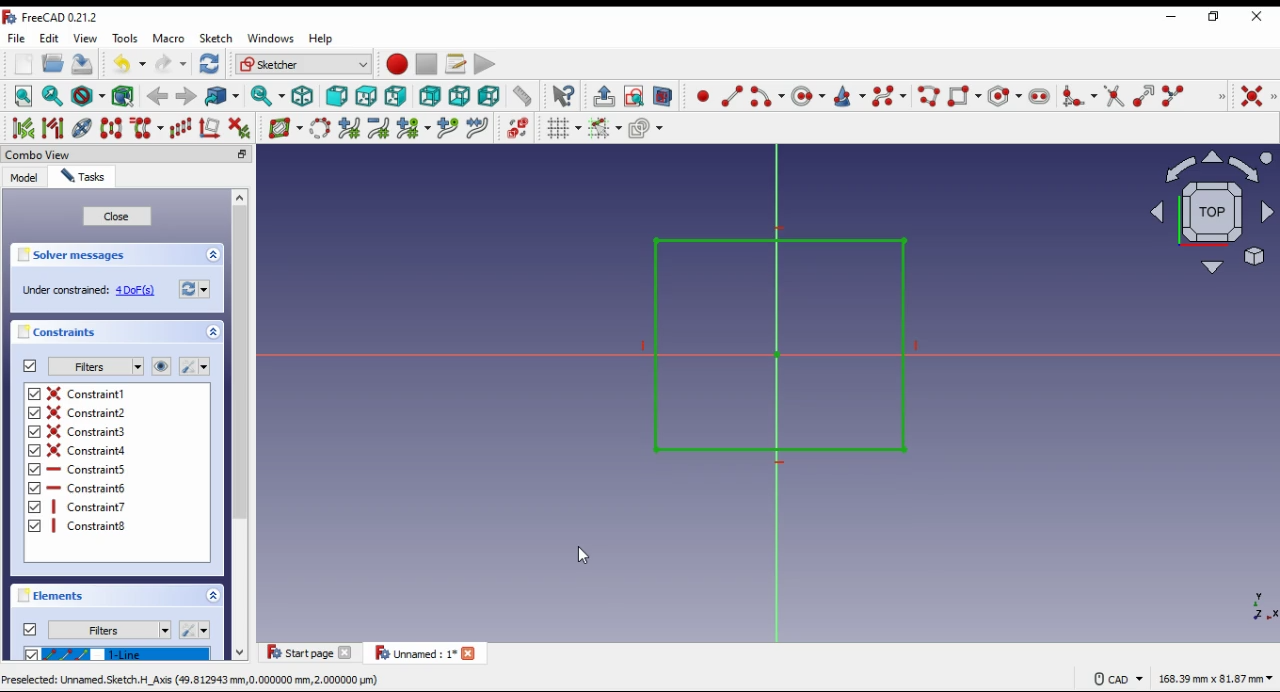 This screenshot has height=692, width=1280. I want to click on rear, so click(431, 96).